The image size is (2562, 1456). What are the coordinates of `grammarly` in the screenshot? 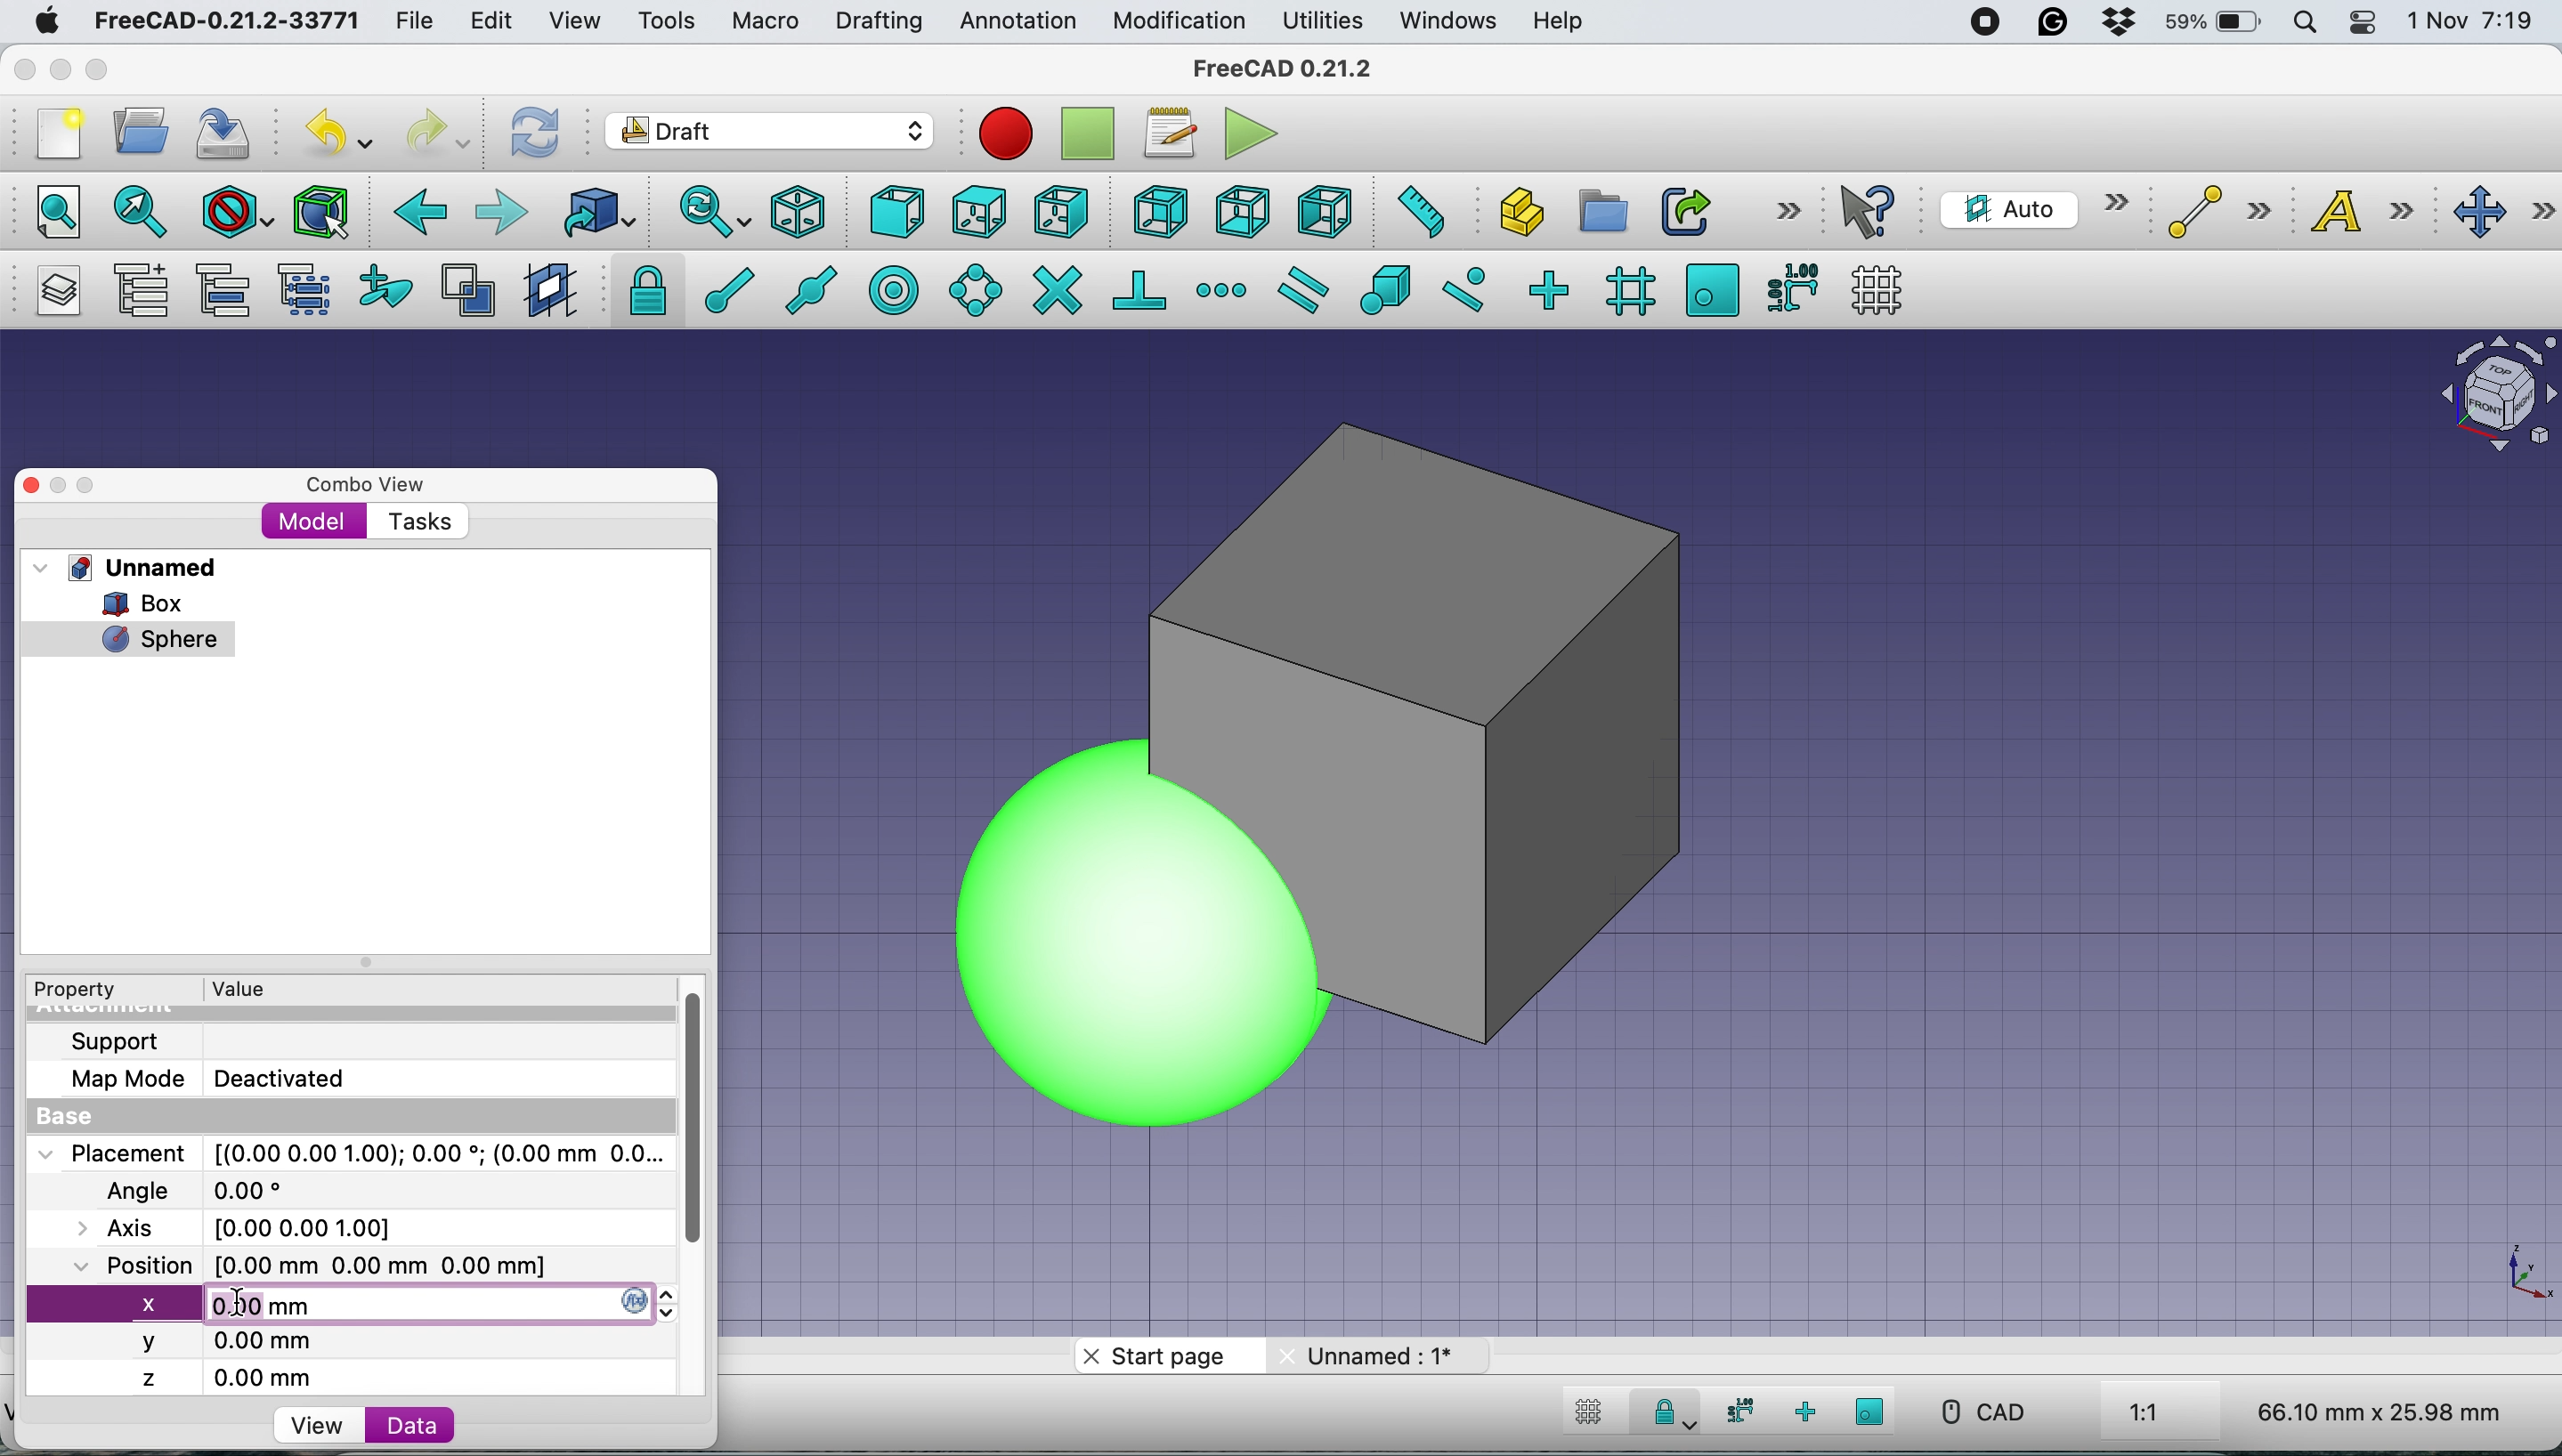 It's located at (2053, 22).